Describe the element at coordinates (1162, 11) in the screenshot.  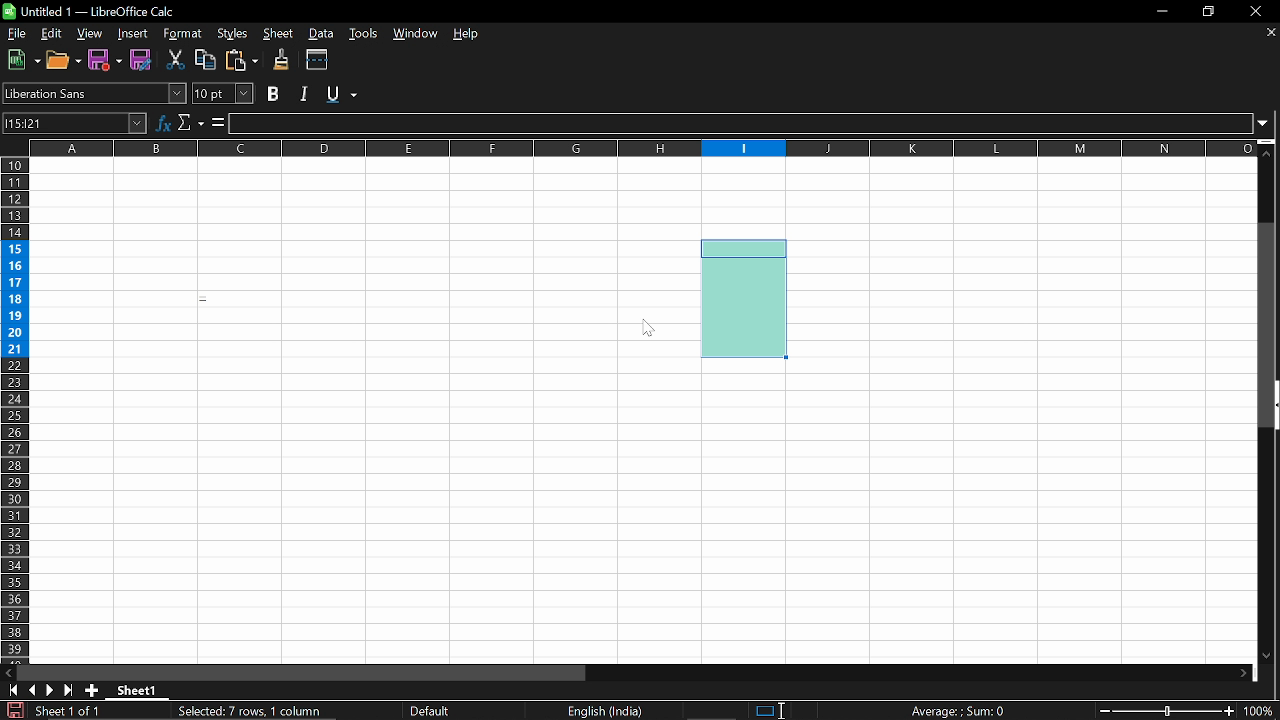
I see `Minimize` at that location.